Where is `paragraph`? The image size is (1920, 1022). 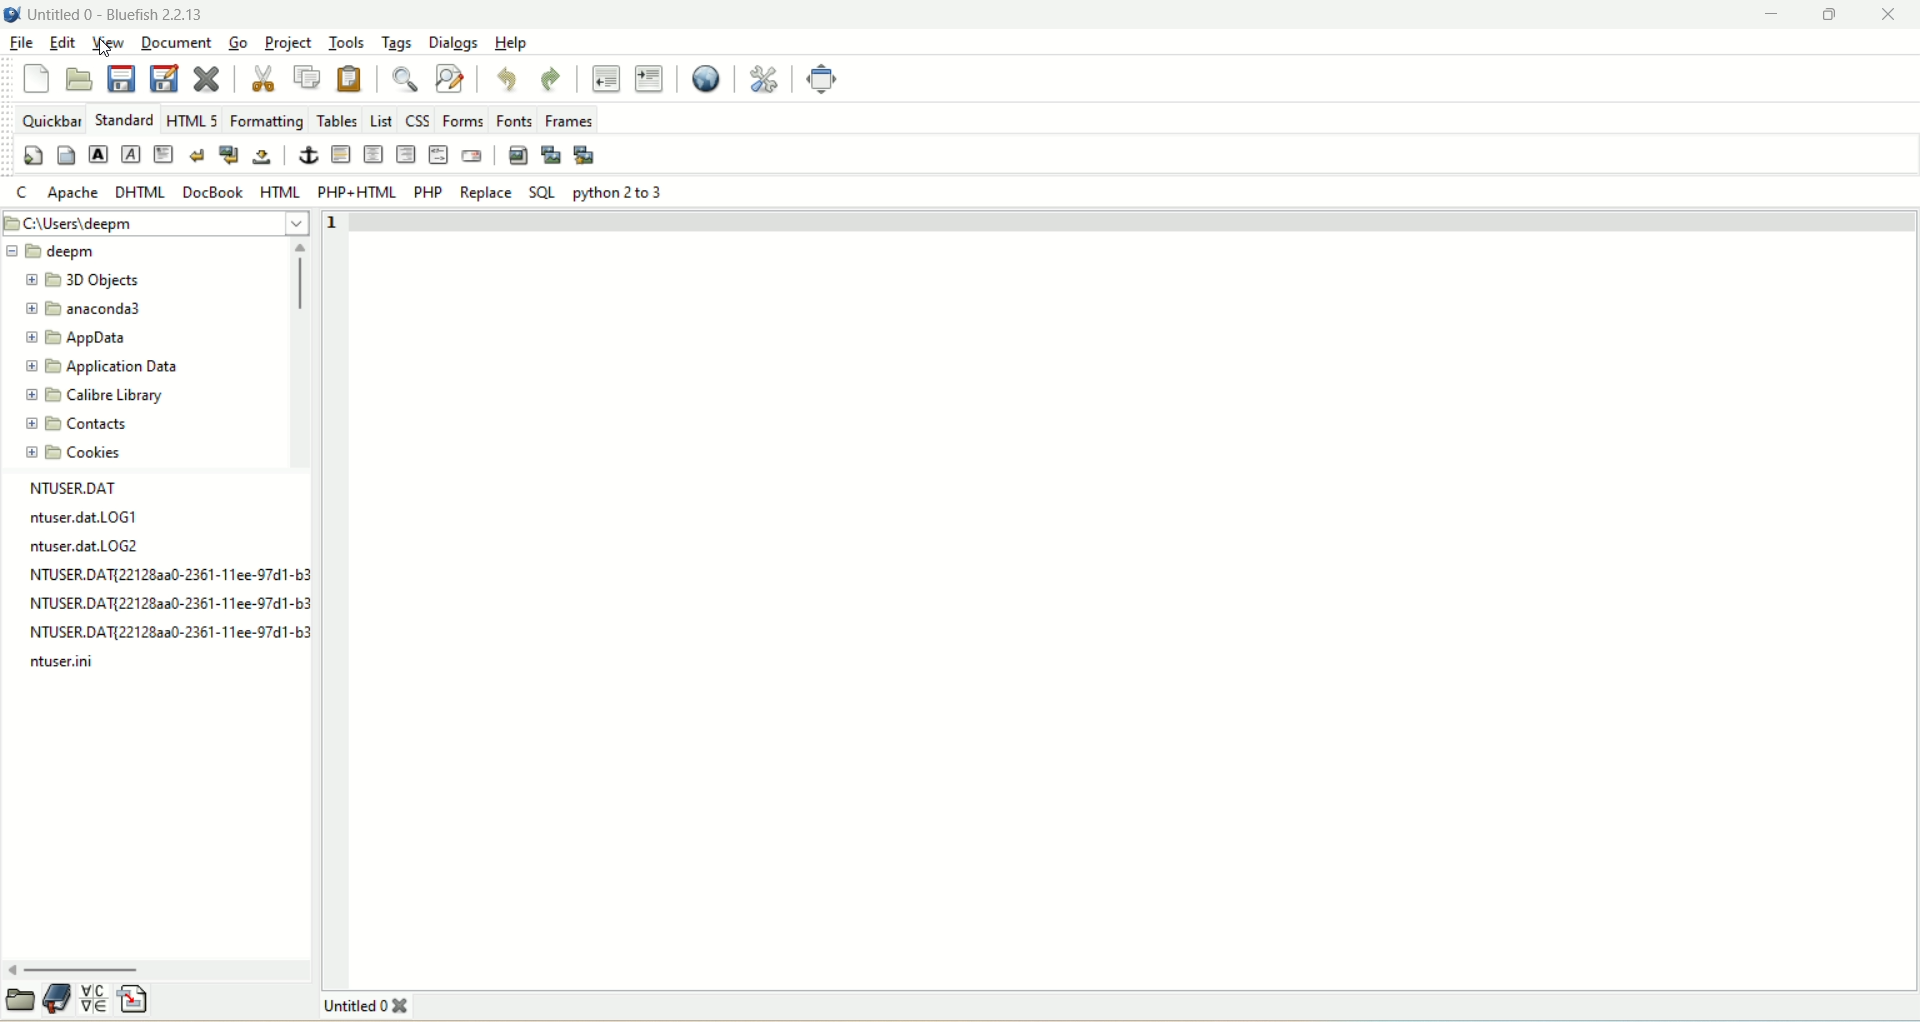
paragraph is located at coordinates (163, 154).